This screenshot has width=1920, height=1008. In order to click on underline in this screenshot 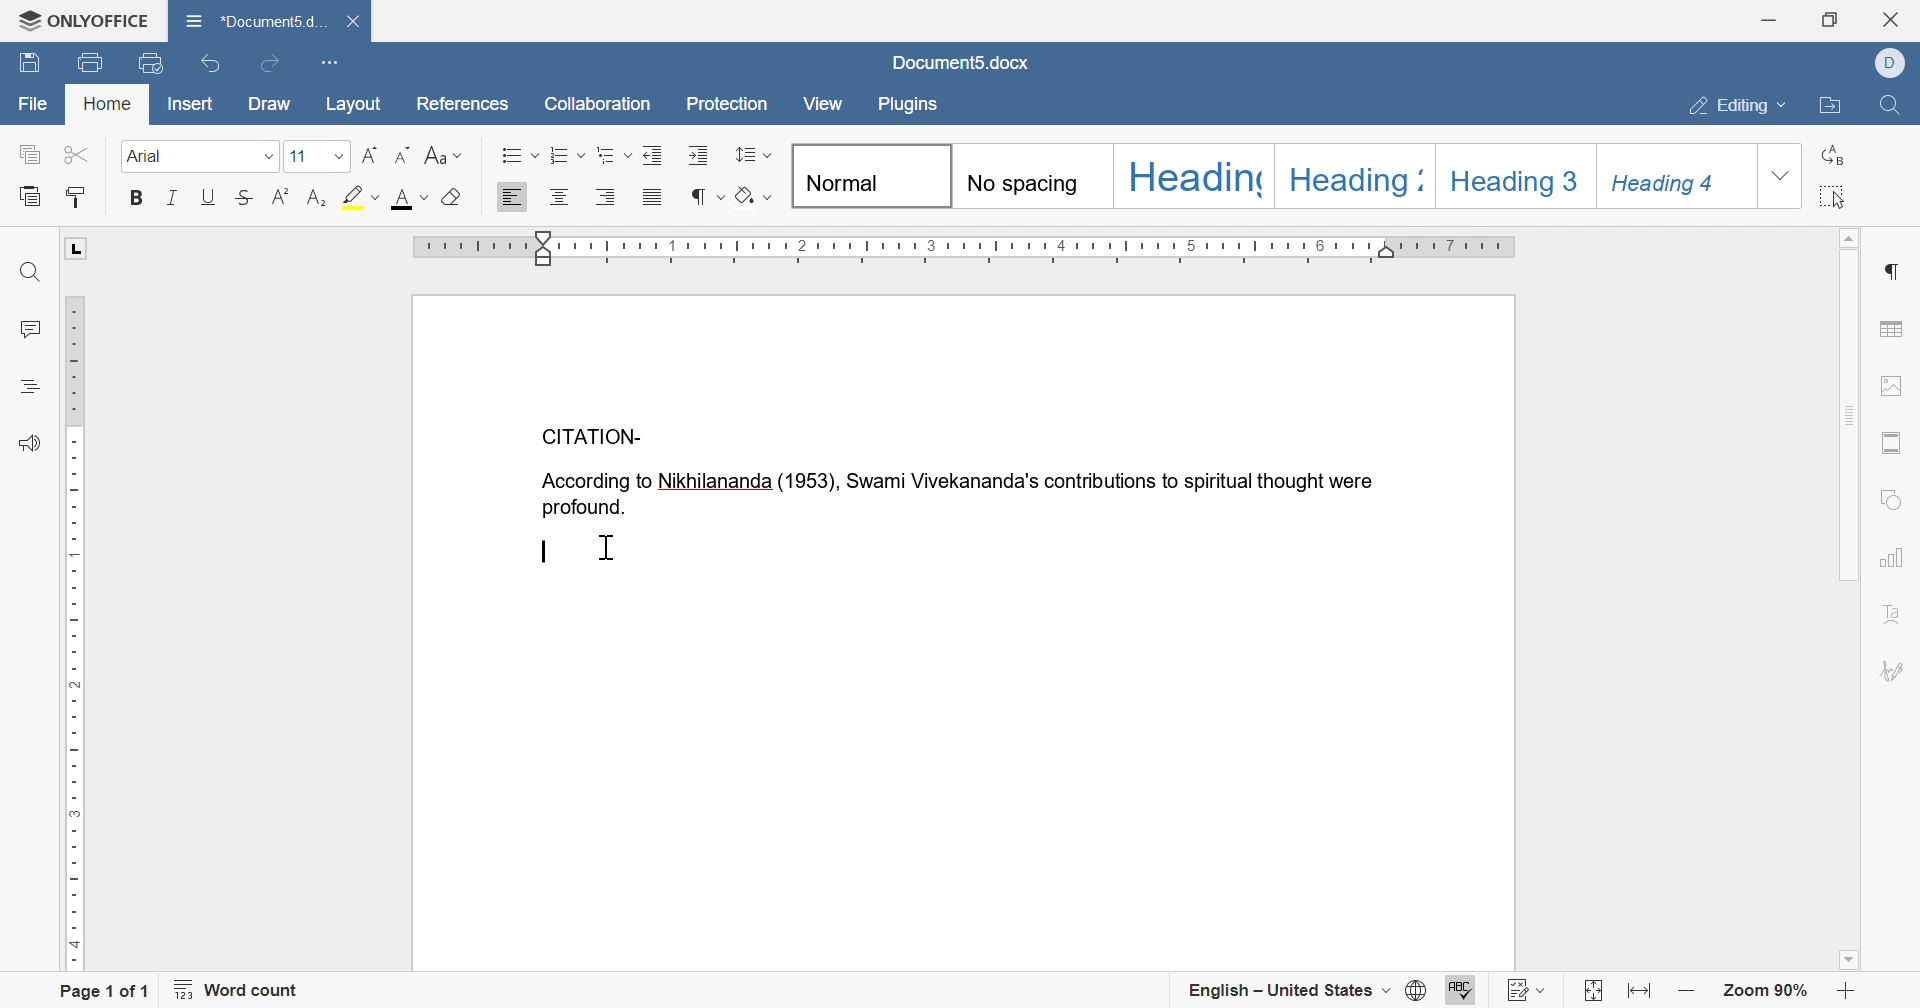, I will do `click(208, 196)`.